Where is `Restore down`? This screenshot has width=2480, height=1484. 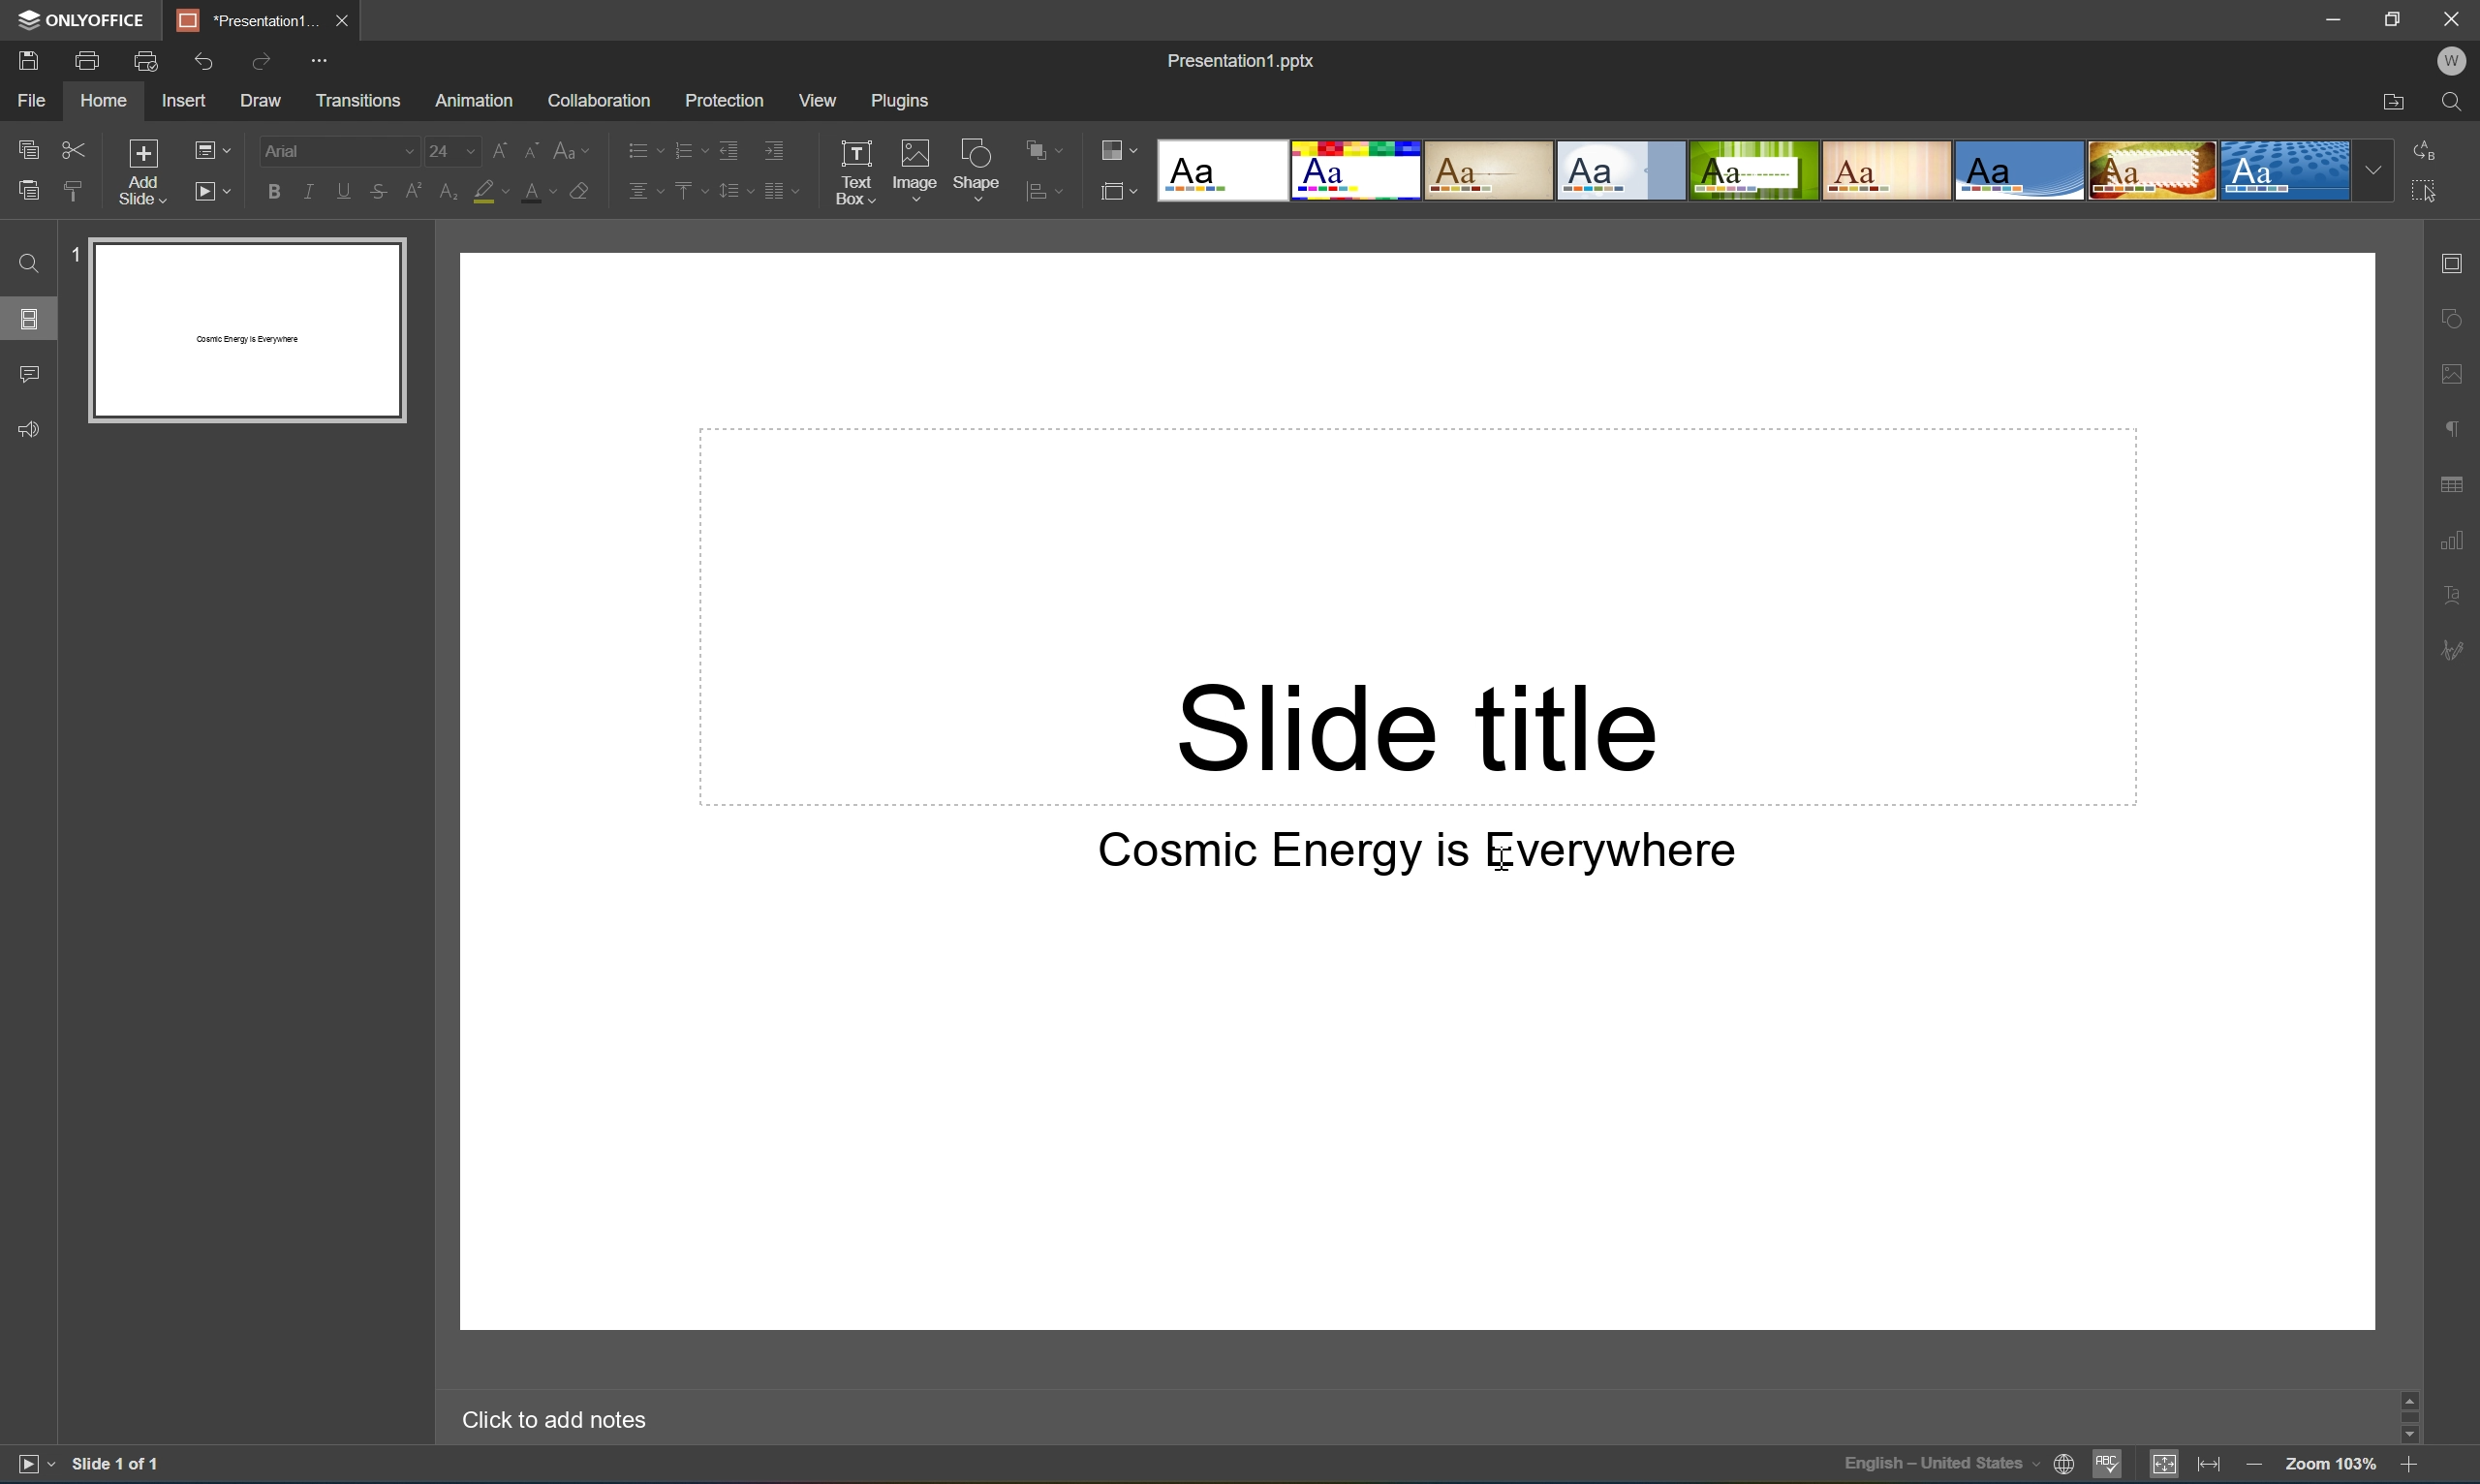
Restore down is located at coordinates (2395, 19).